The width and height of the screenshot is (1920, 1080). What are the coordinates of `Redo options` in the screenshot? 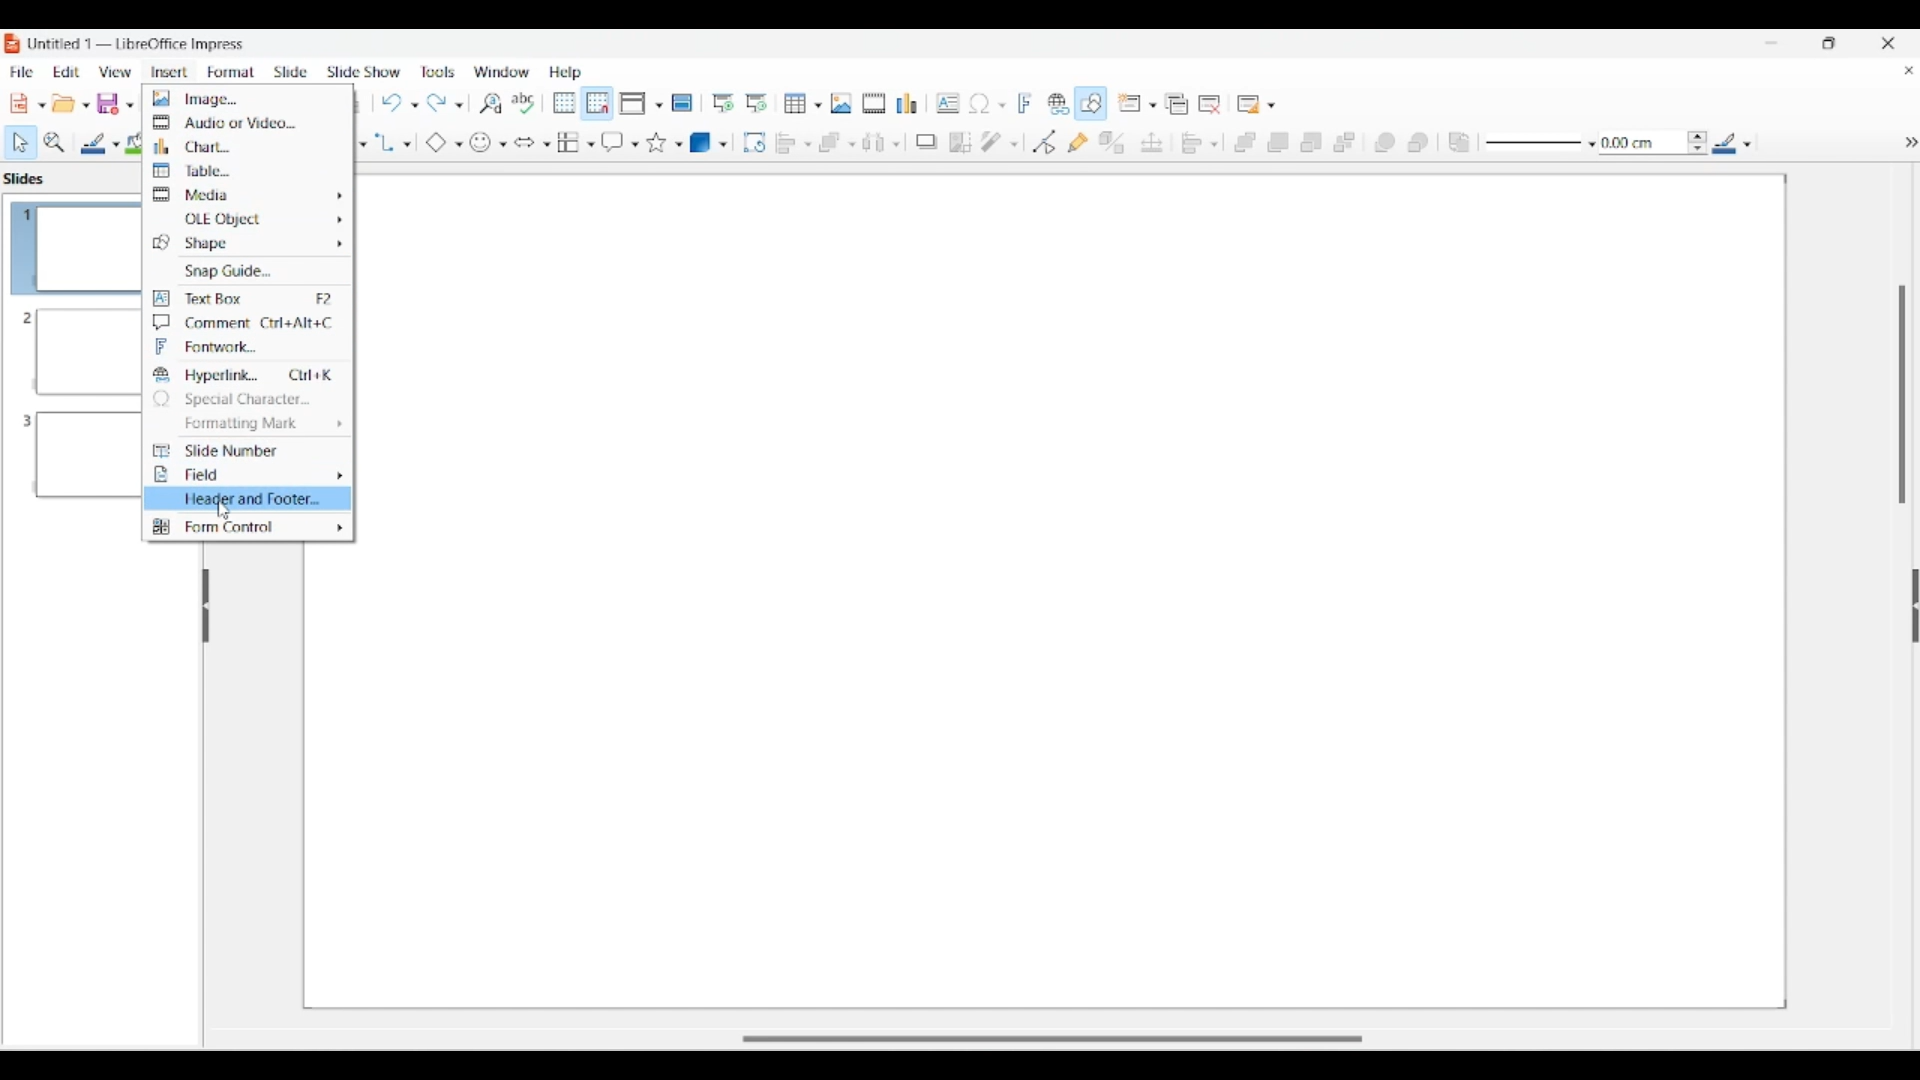 It's located at (445, 102).